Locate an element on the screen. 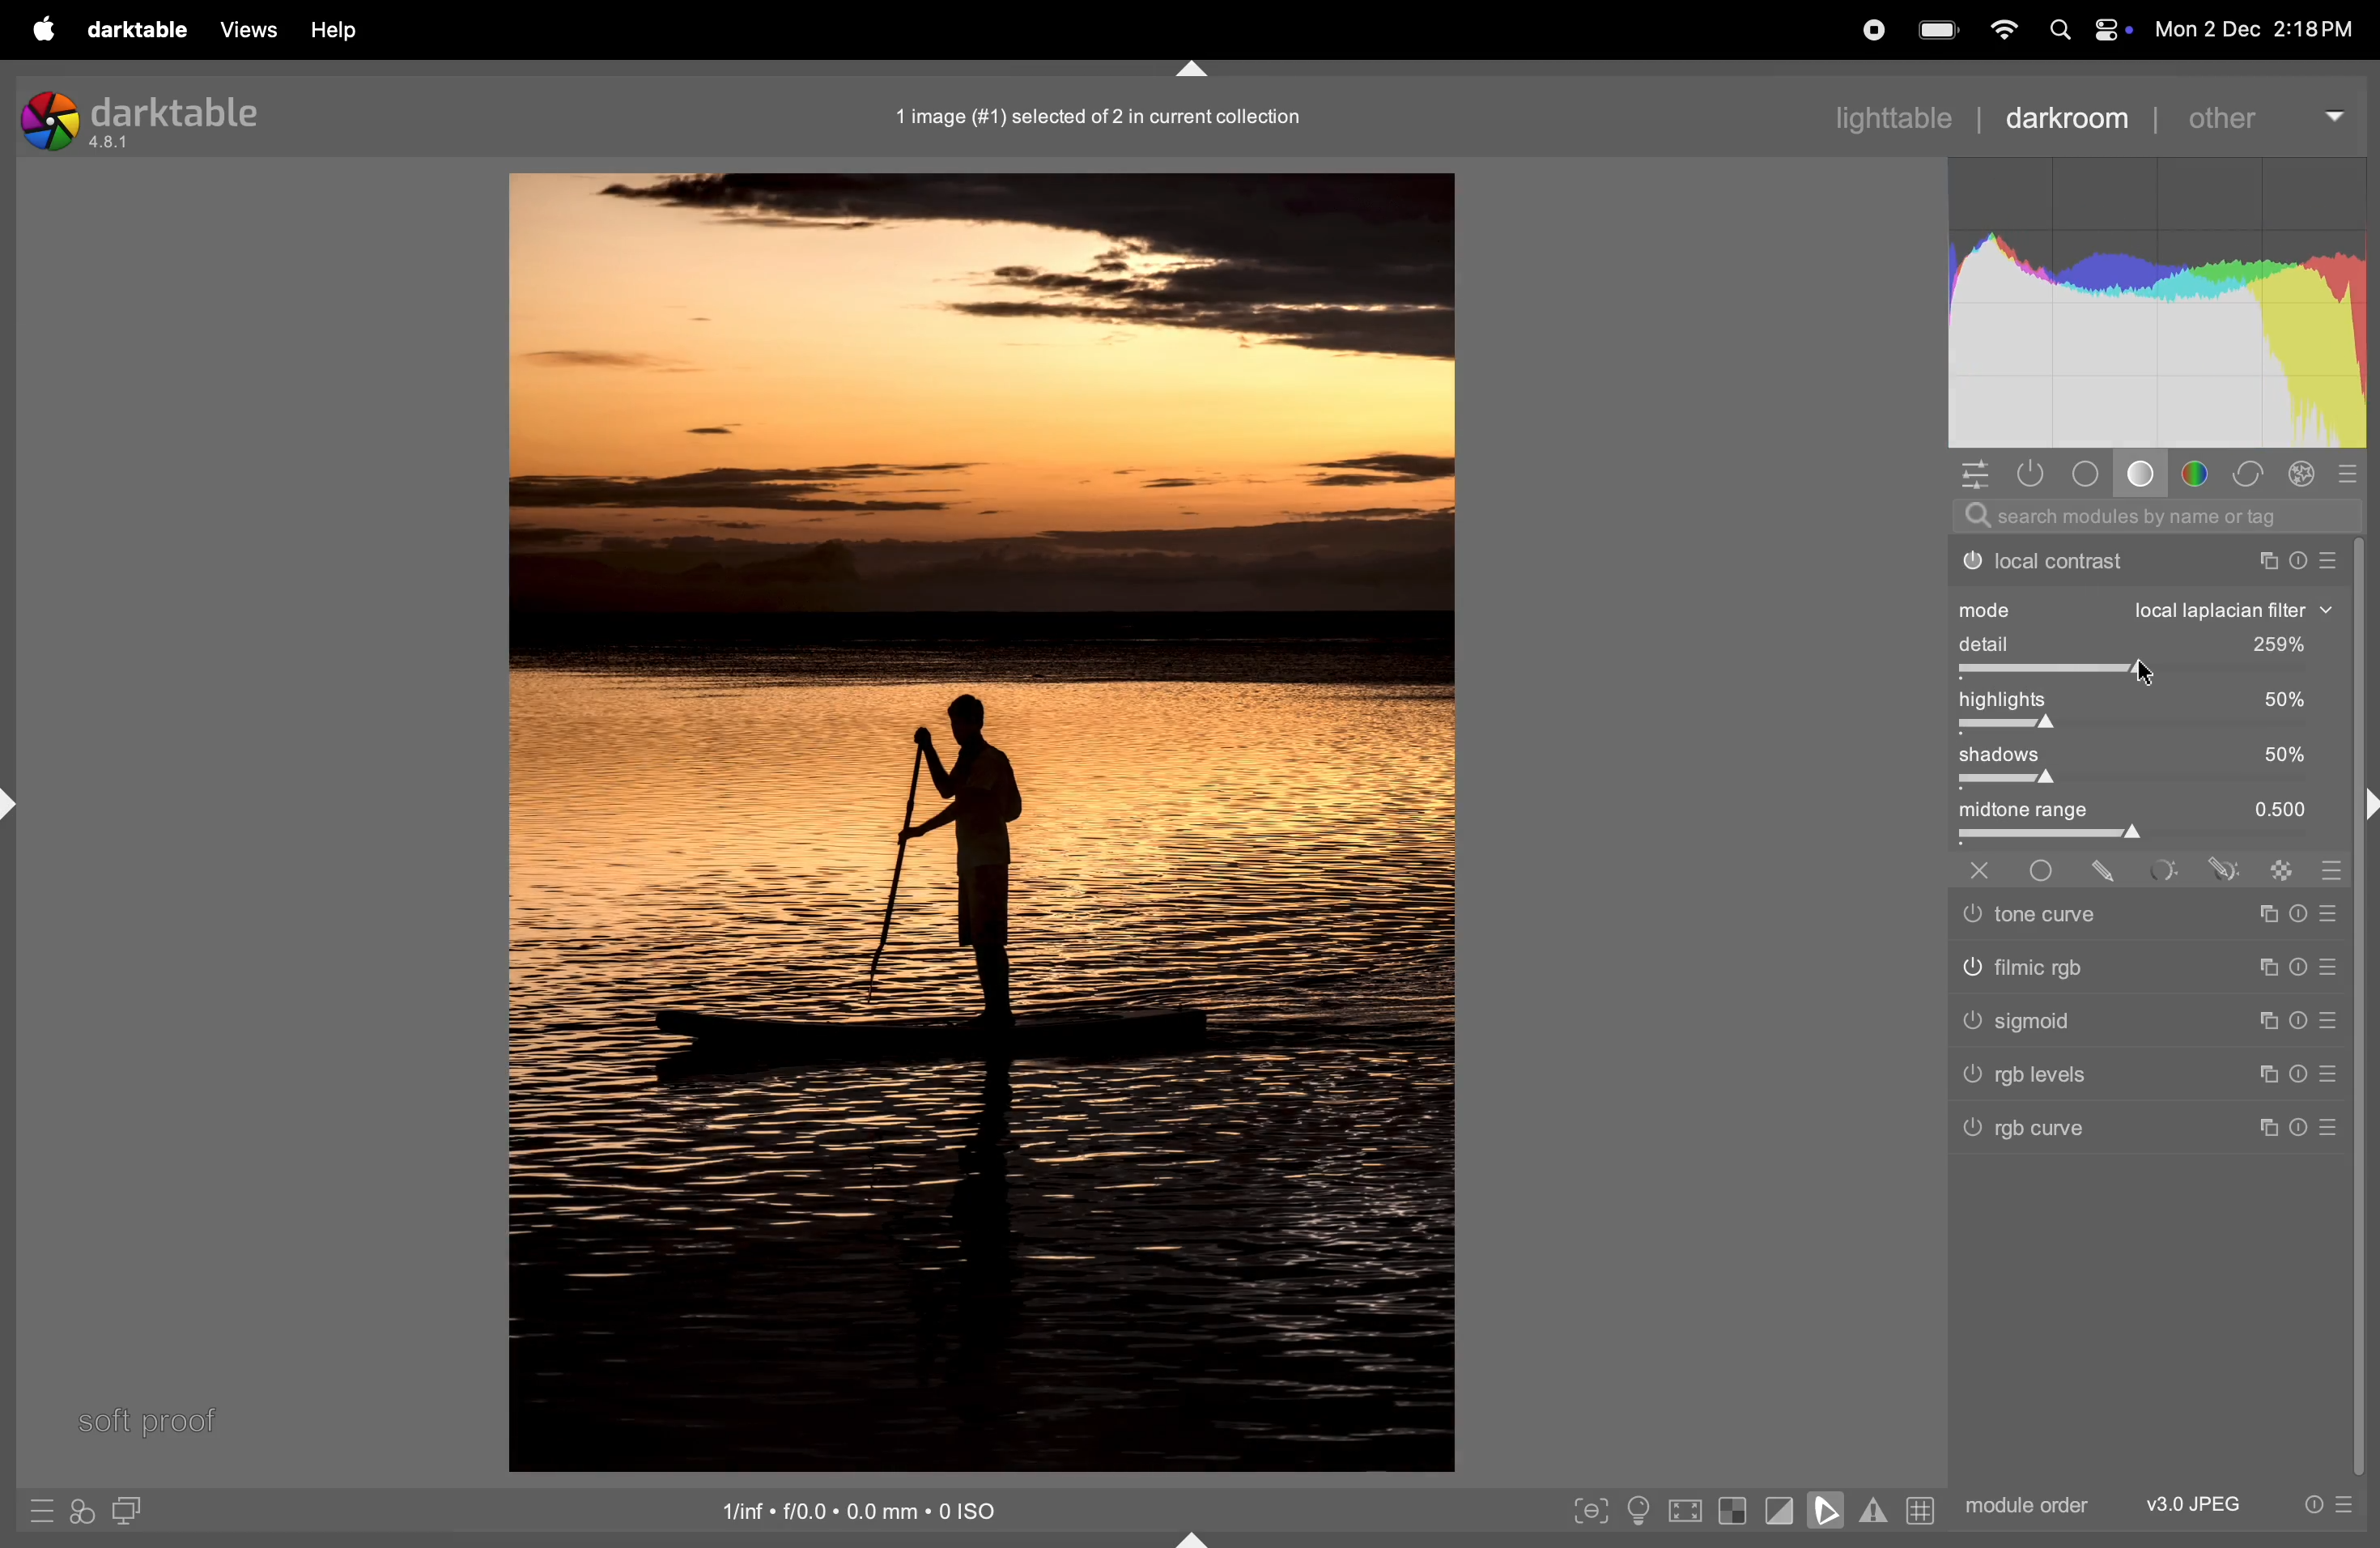  toggle high quality processing is located at coordinates (1681, 1510).